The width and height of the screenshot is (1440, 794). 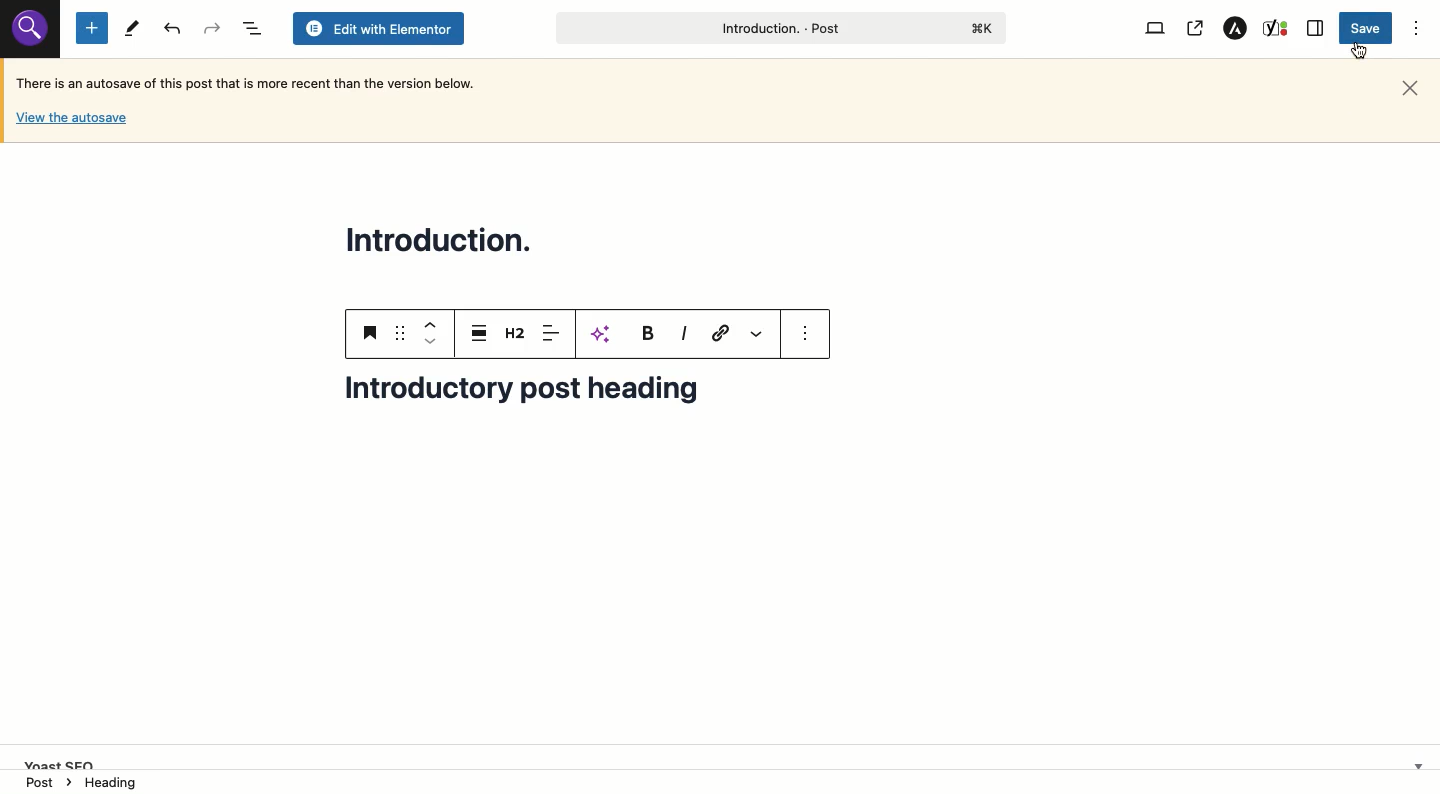 I want to click on Align, so click(x=552, y=335).